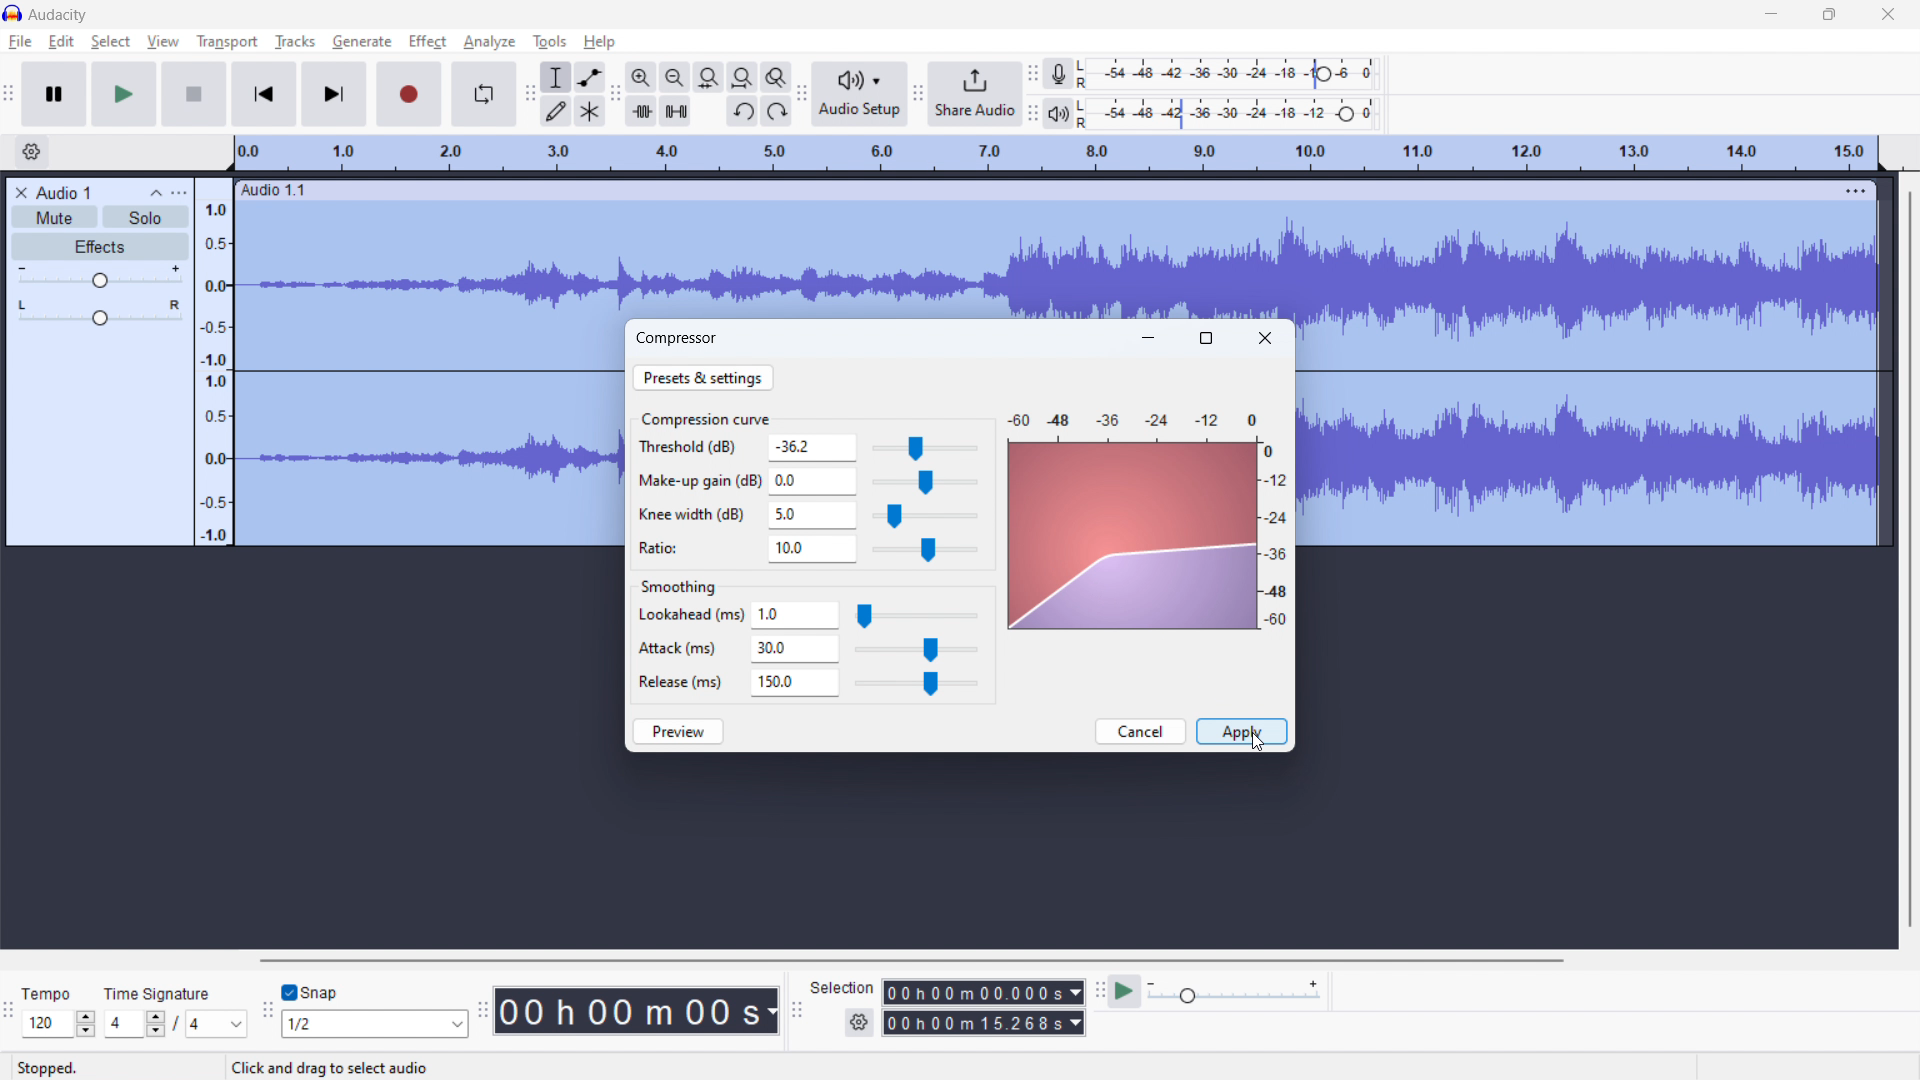  I want to click on 1/2 (select snap), so click(376, 1023).